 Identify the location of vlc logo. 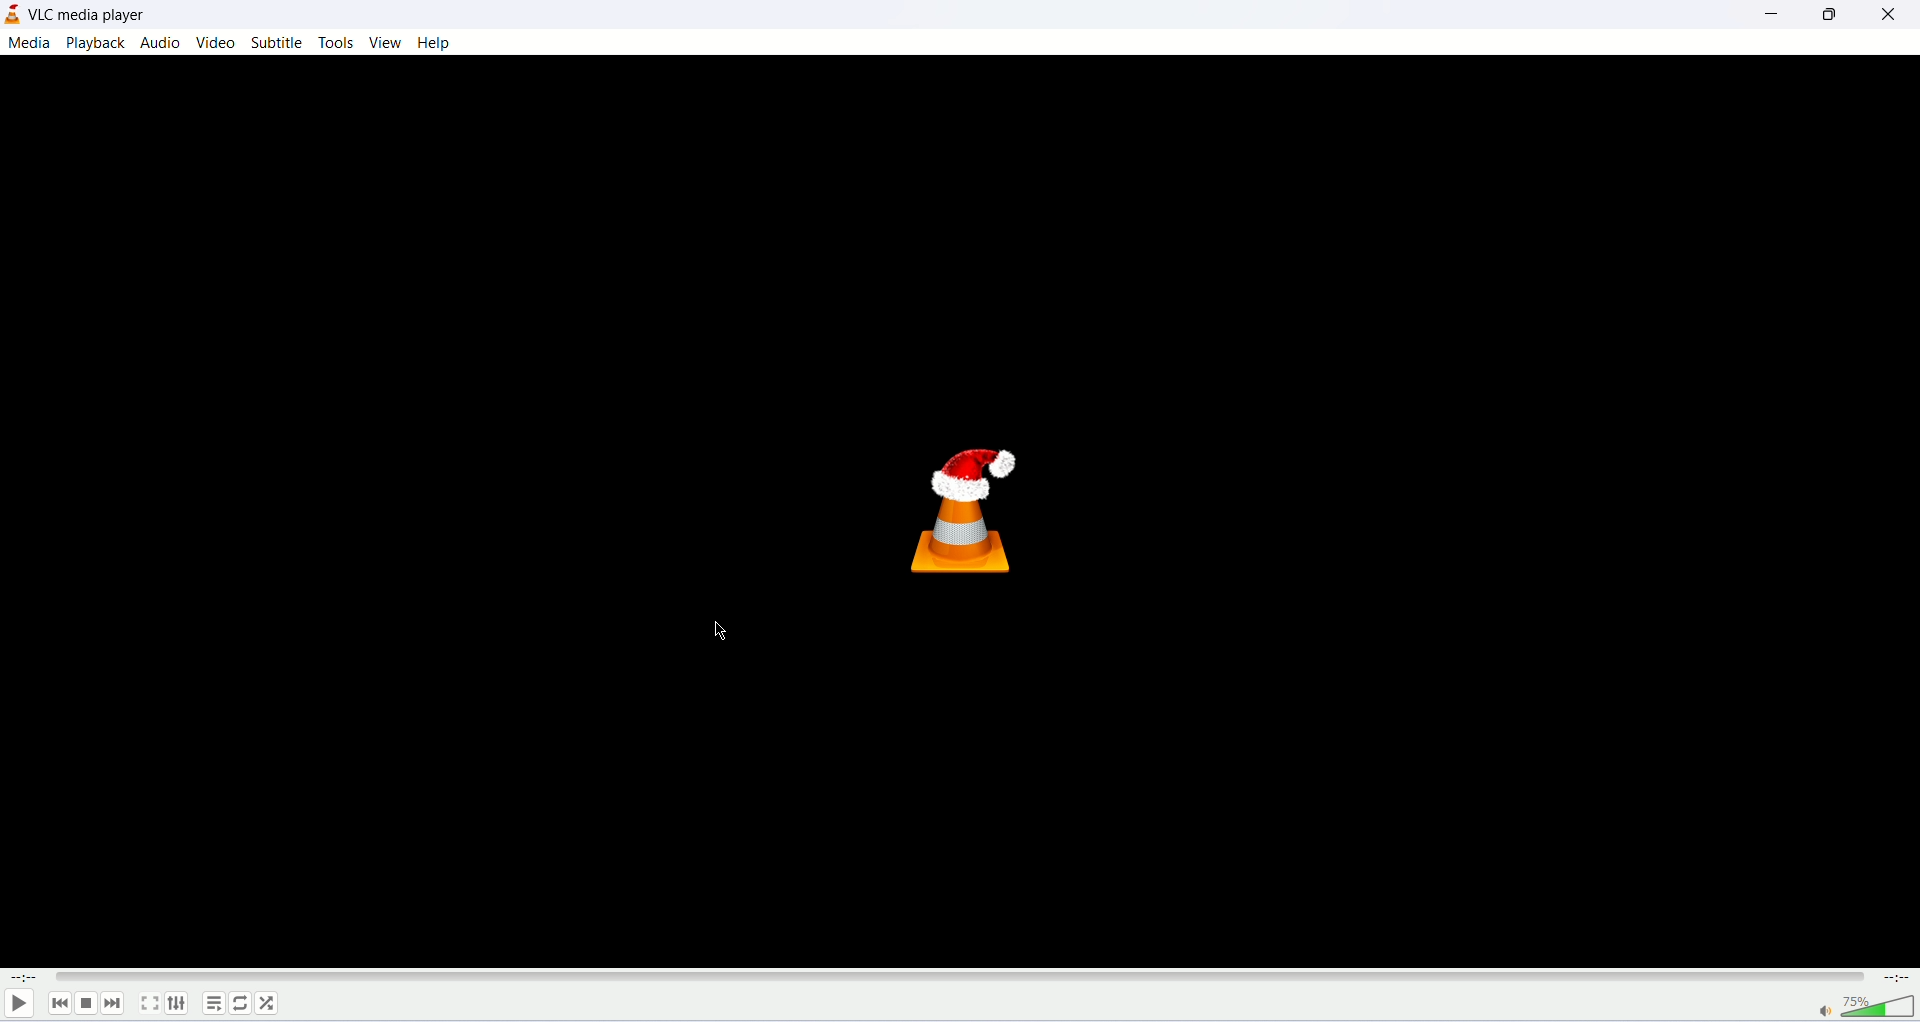
(961, 515).